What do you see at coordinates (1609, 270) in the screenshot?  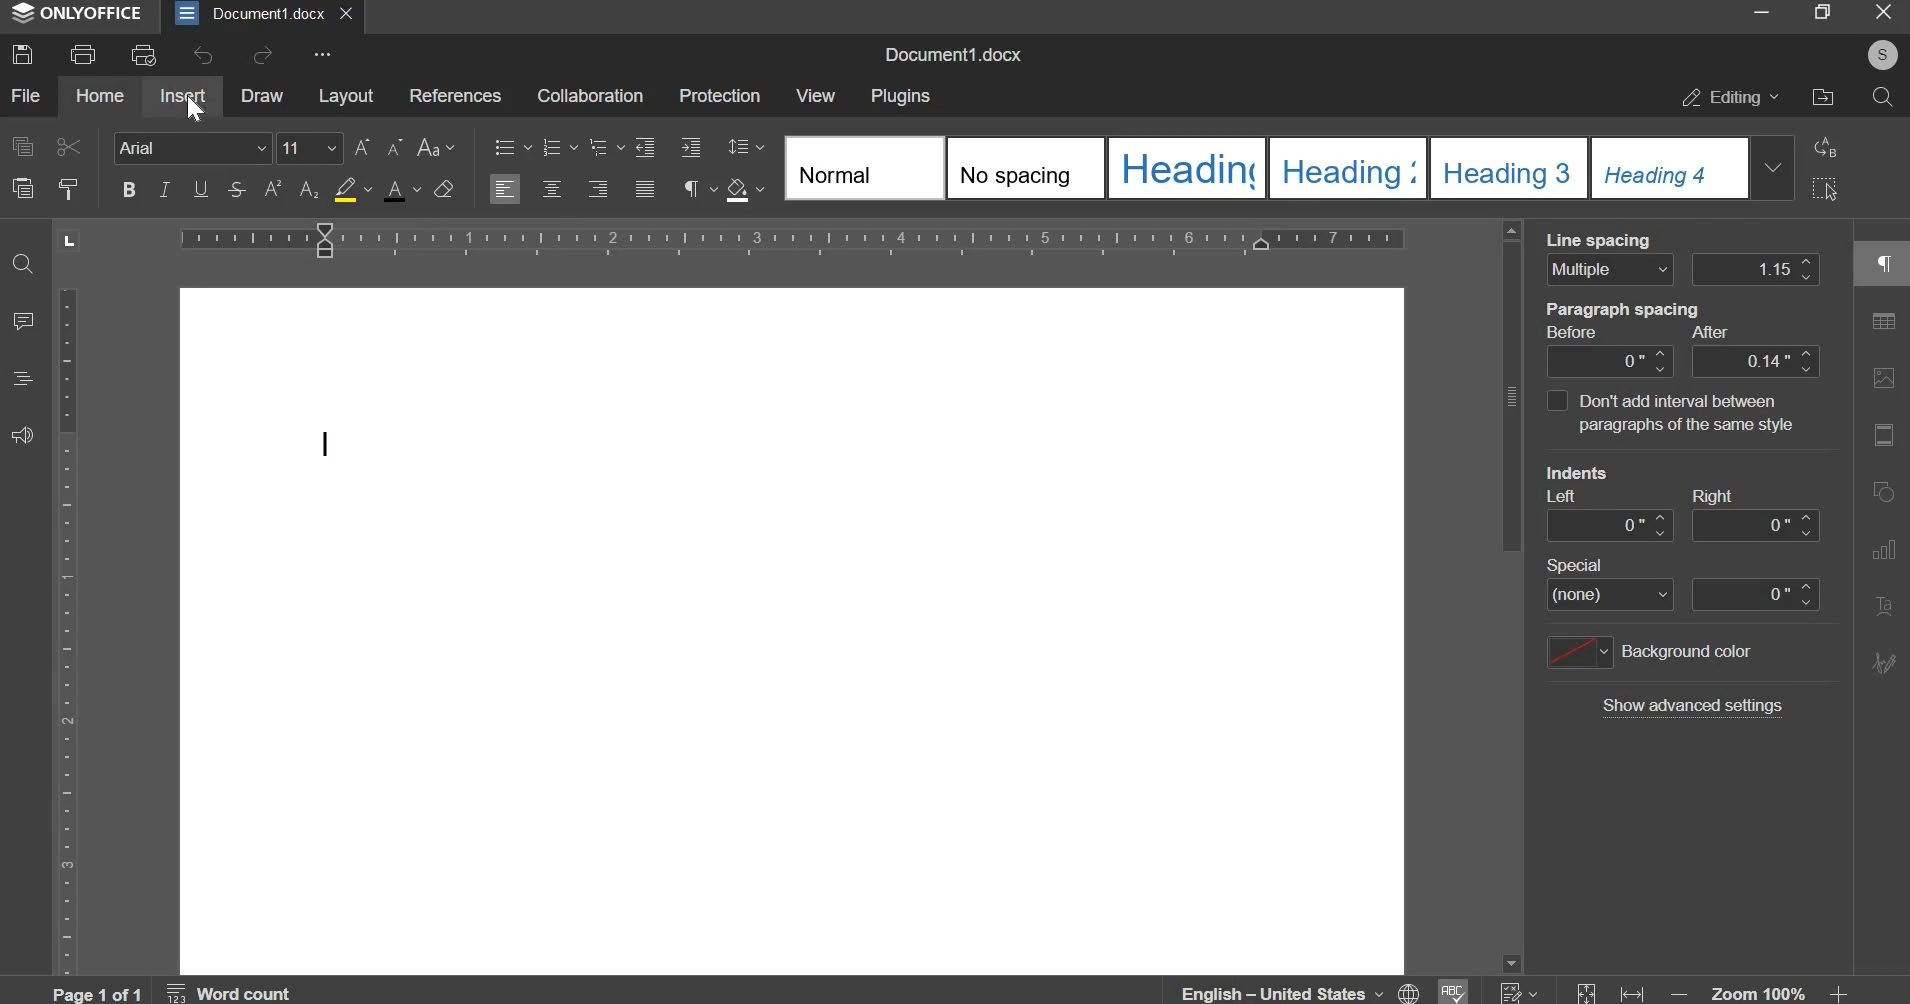 I see `line spacing` at bounding box center [1609, 270].